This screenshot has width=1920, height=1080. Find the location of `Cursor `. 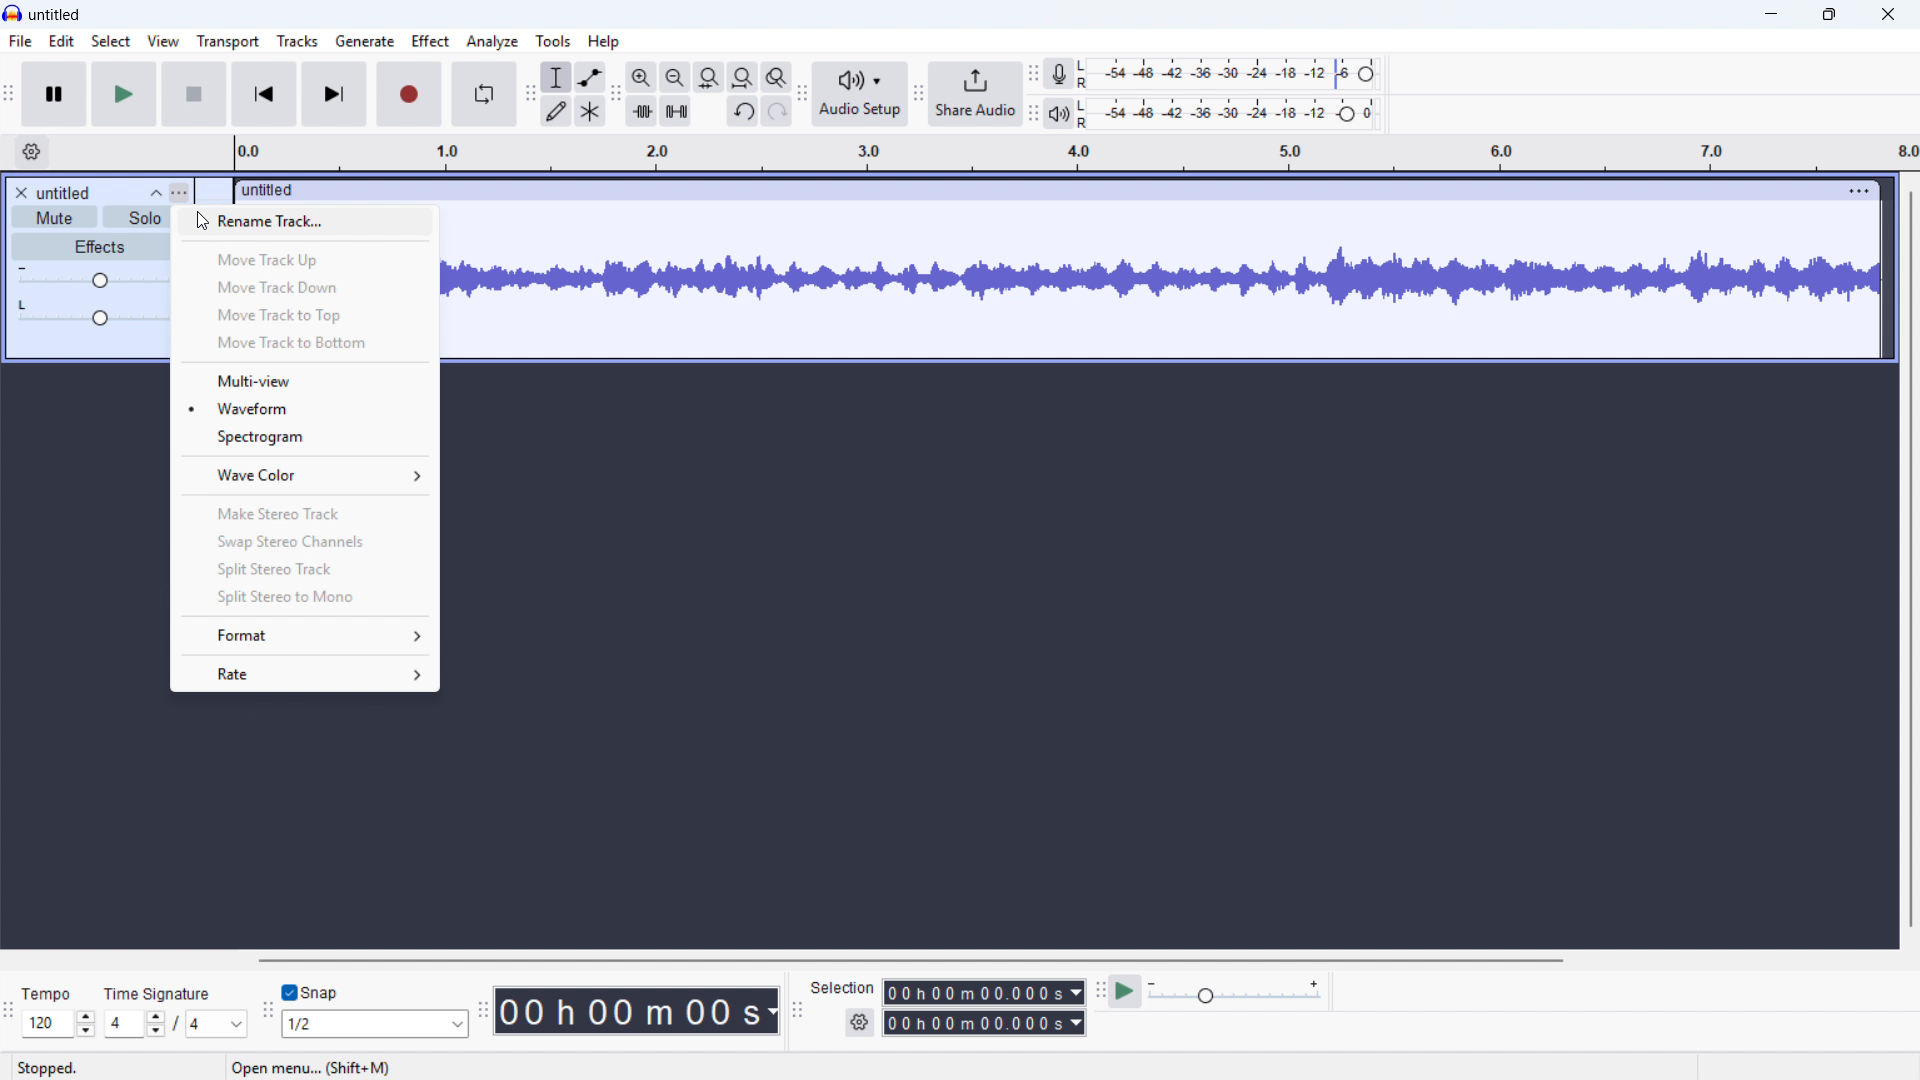

Cursor  is located at coordinates (206, 223).